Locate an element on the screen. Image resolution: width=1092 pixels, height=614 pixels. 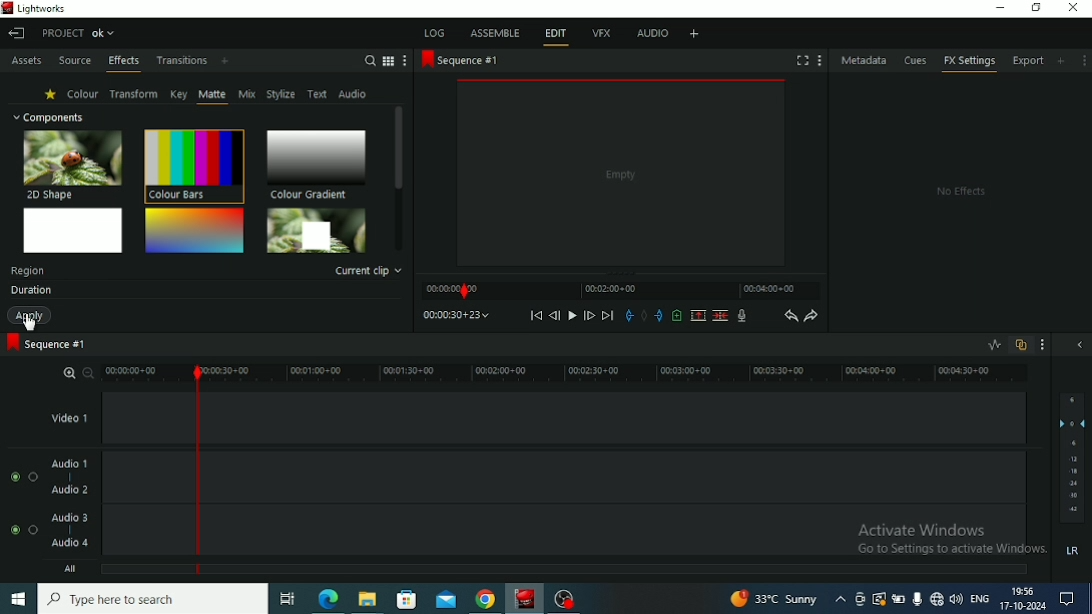
Full screen is located at coordinates (803, 60).